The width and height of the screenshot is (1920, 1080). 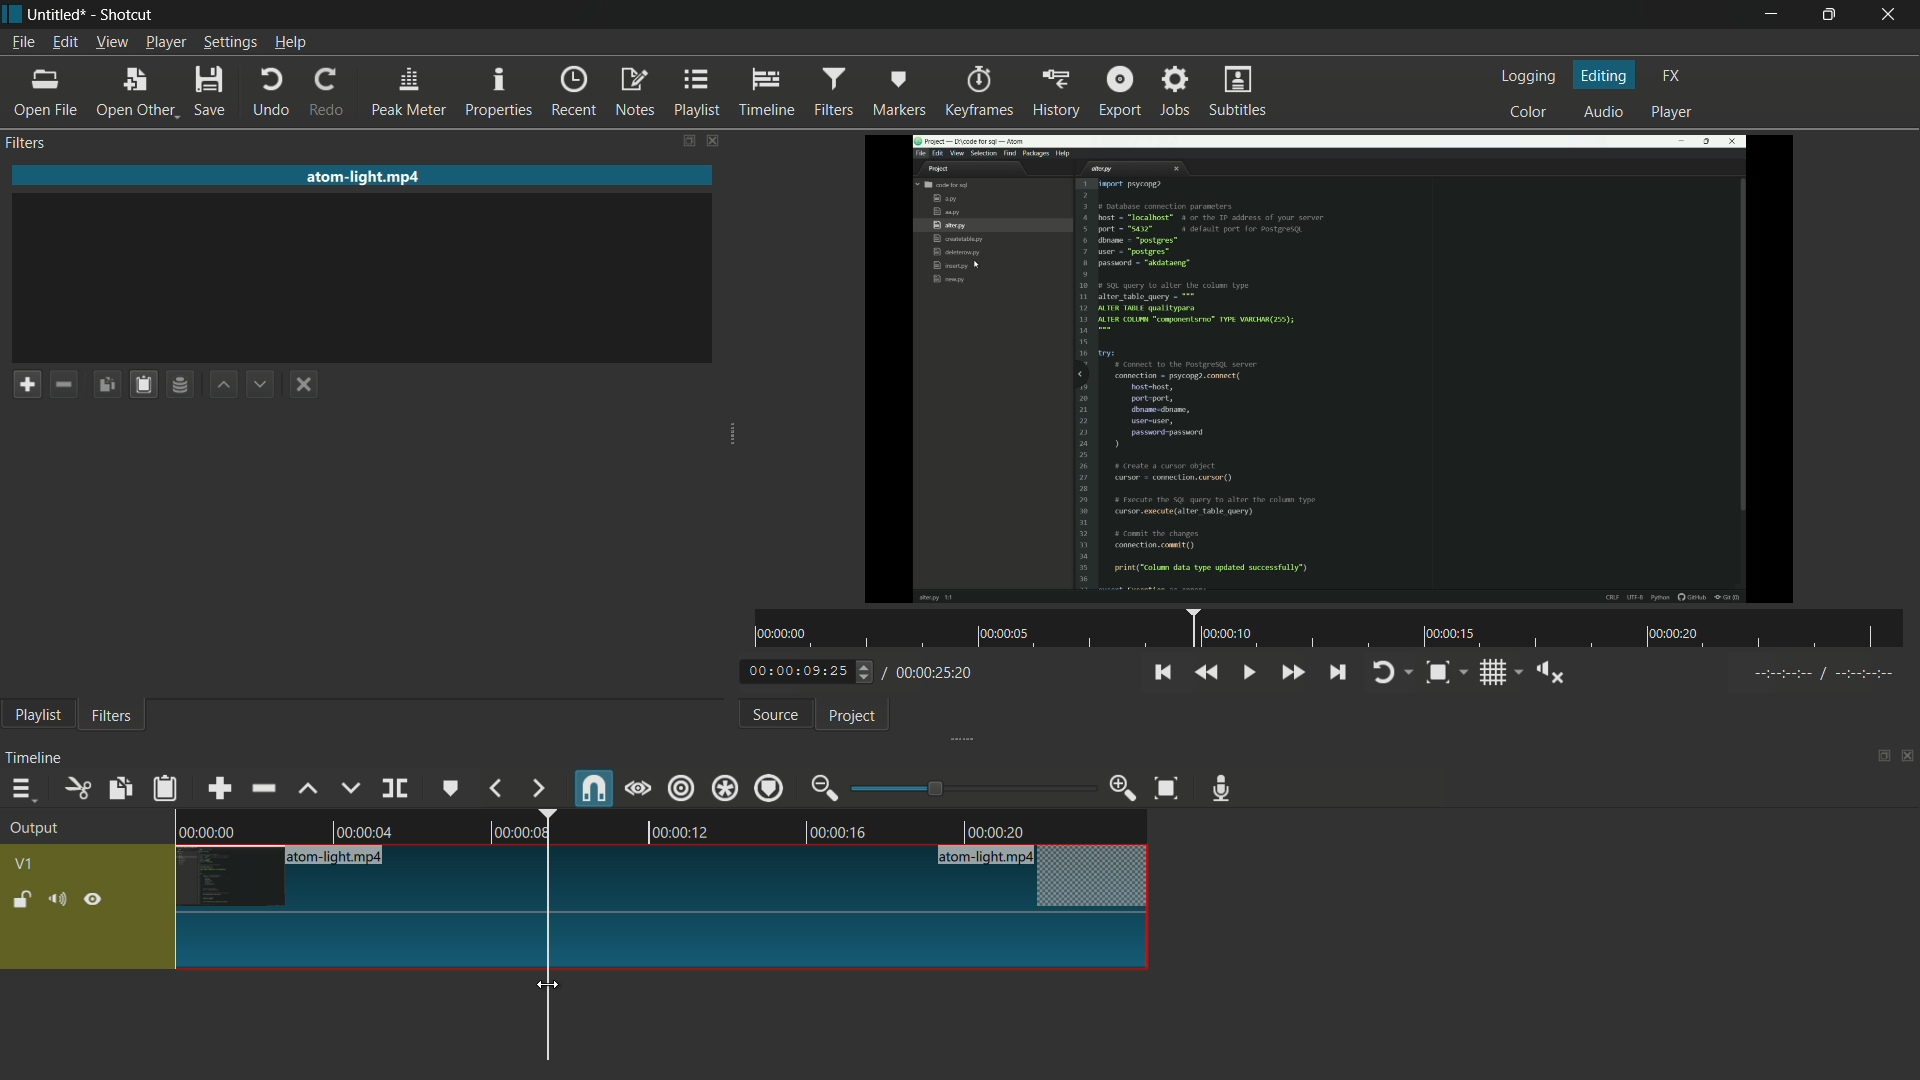 I want to click on peak meter, so click(x=409, y=93).